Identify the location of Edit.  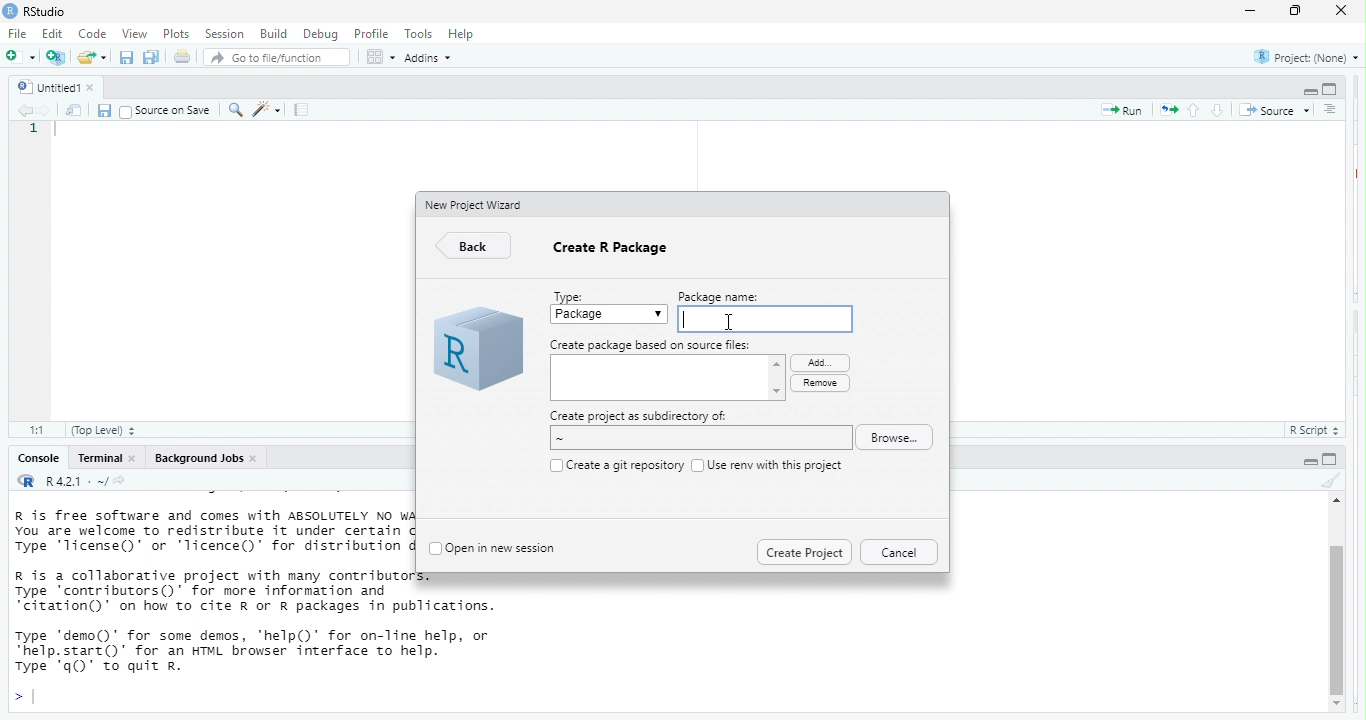
(54, 35).